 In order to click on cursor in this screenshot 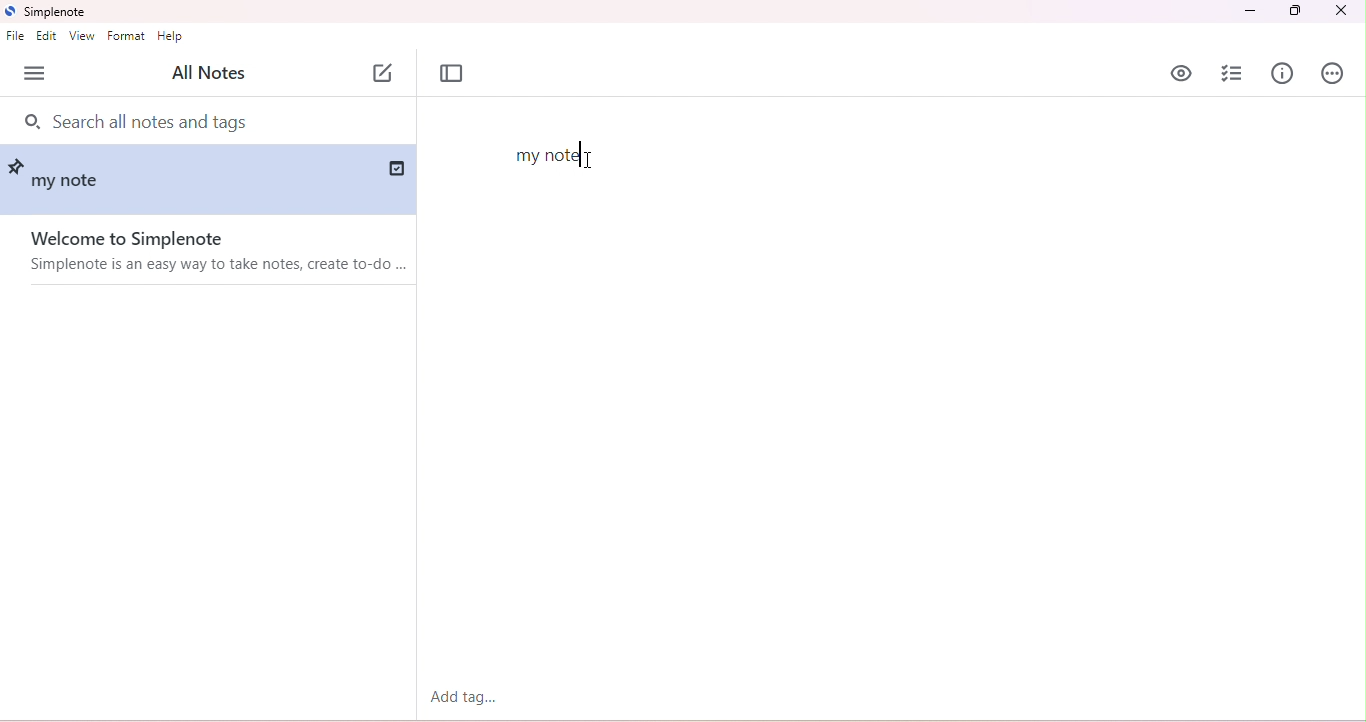, I will do `click(592, 160)`.